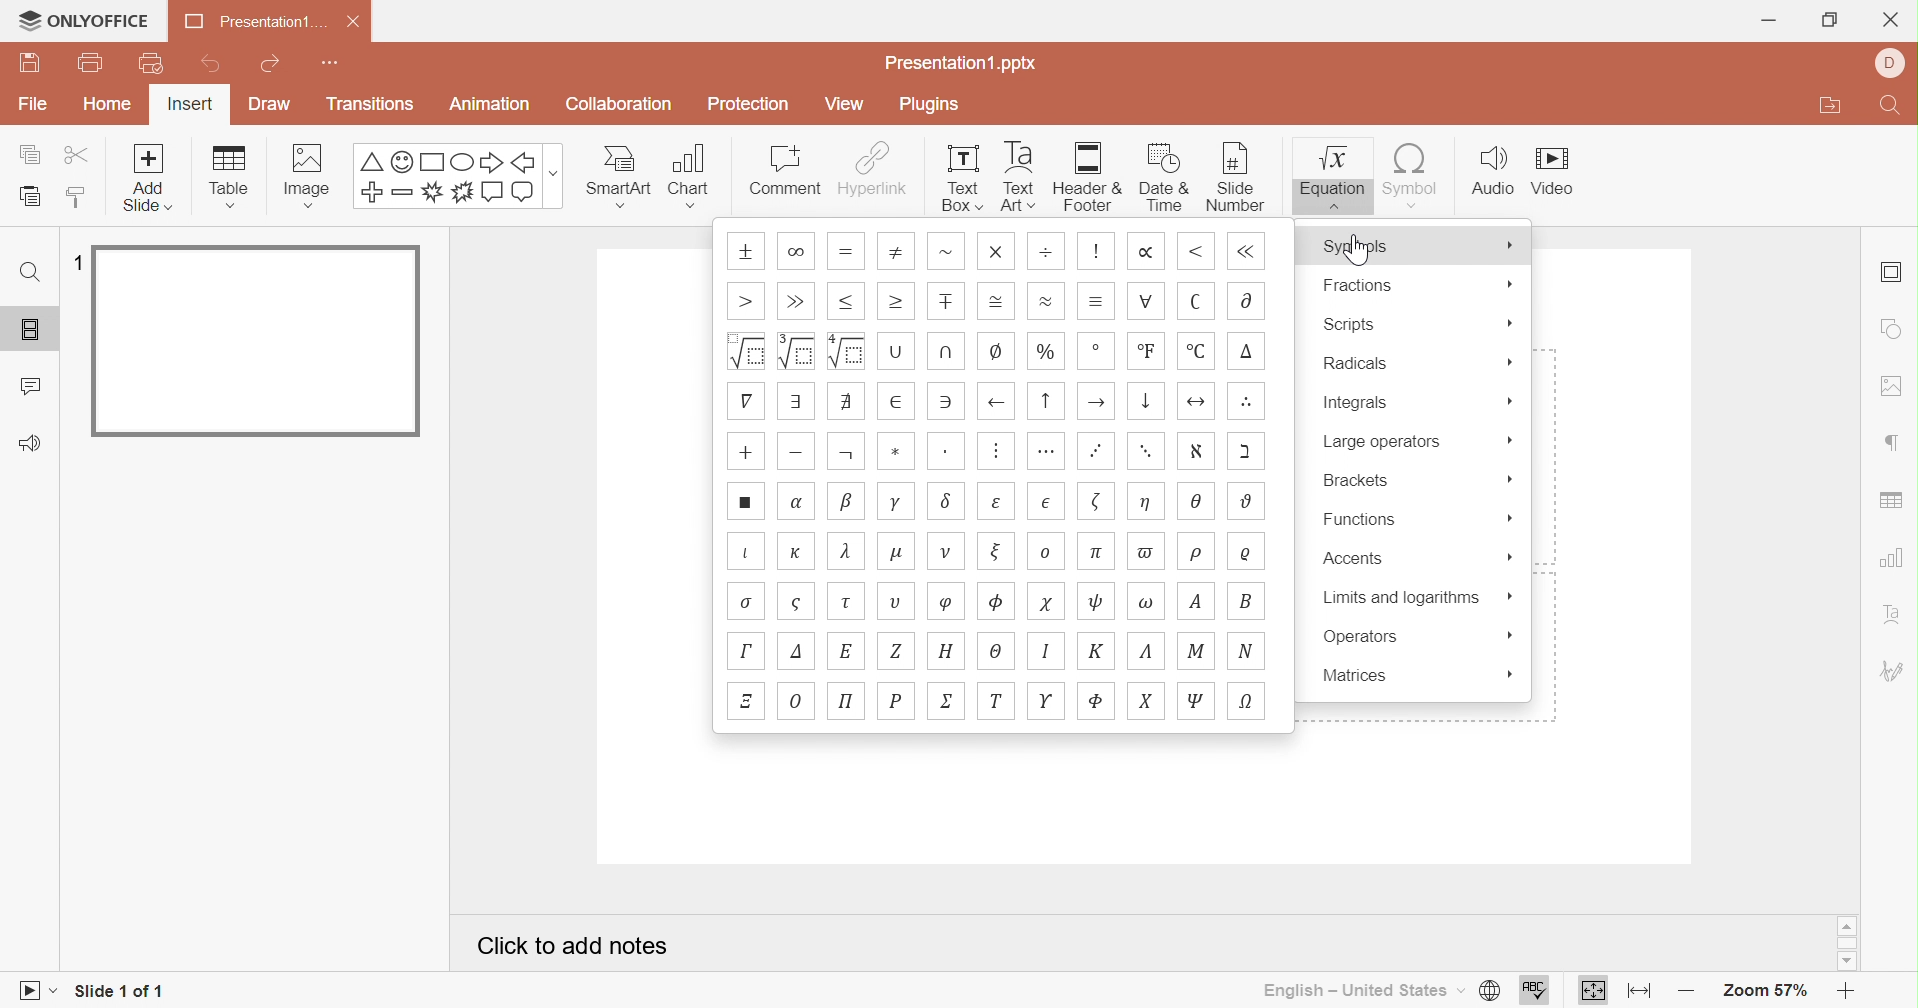 This screenshot has width=1918, height=1008. Describe the element at coordinates (846, 104) in the screenshot. I see `View` at that location.